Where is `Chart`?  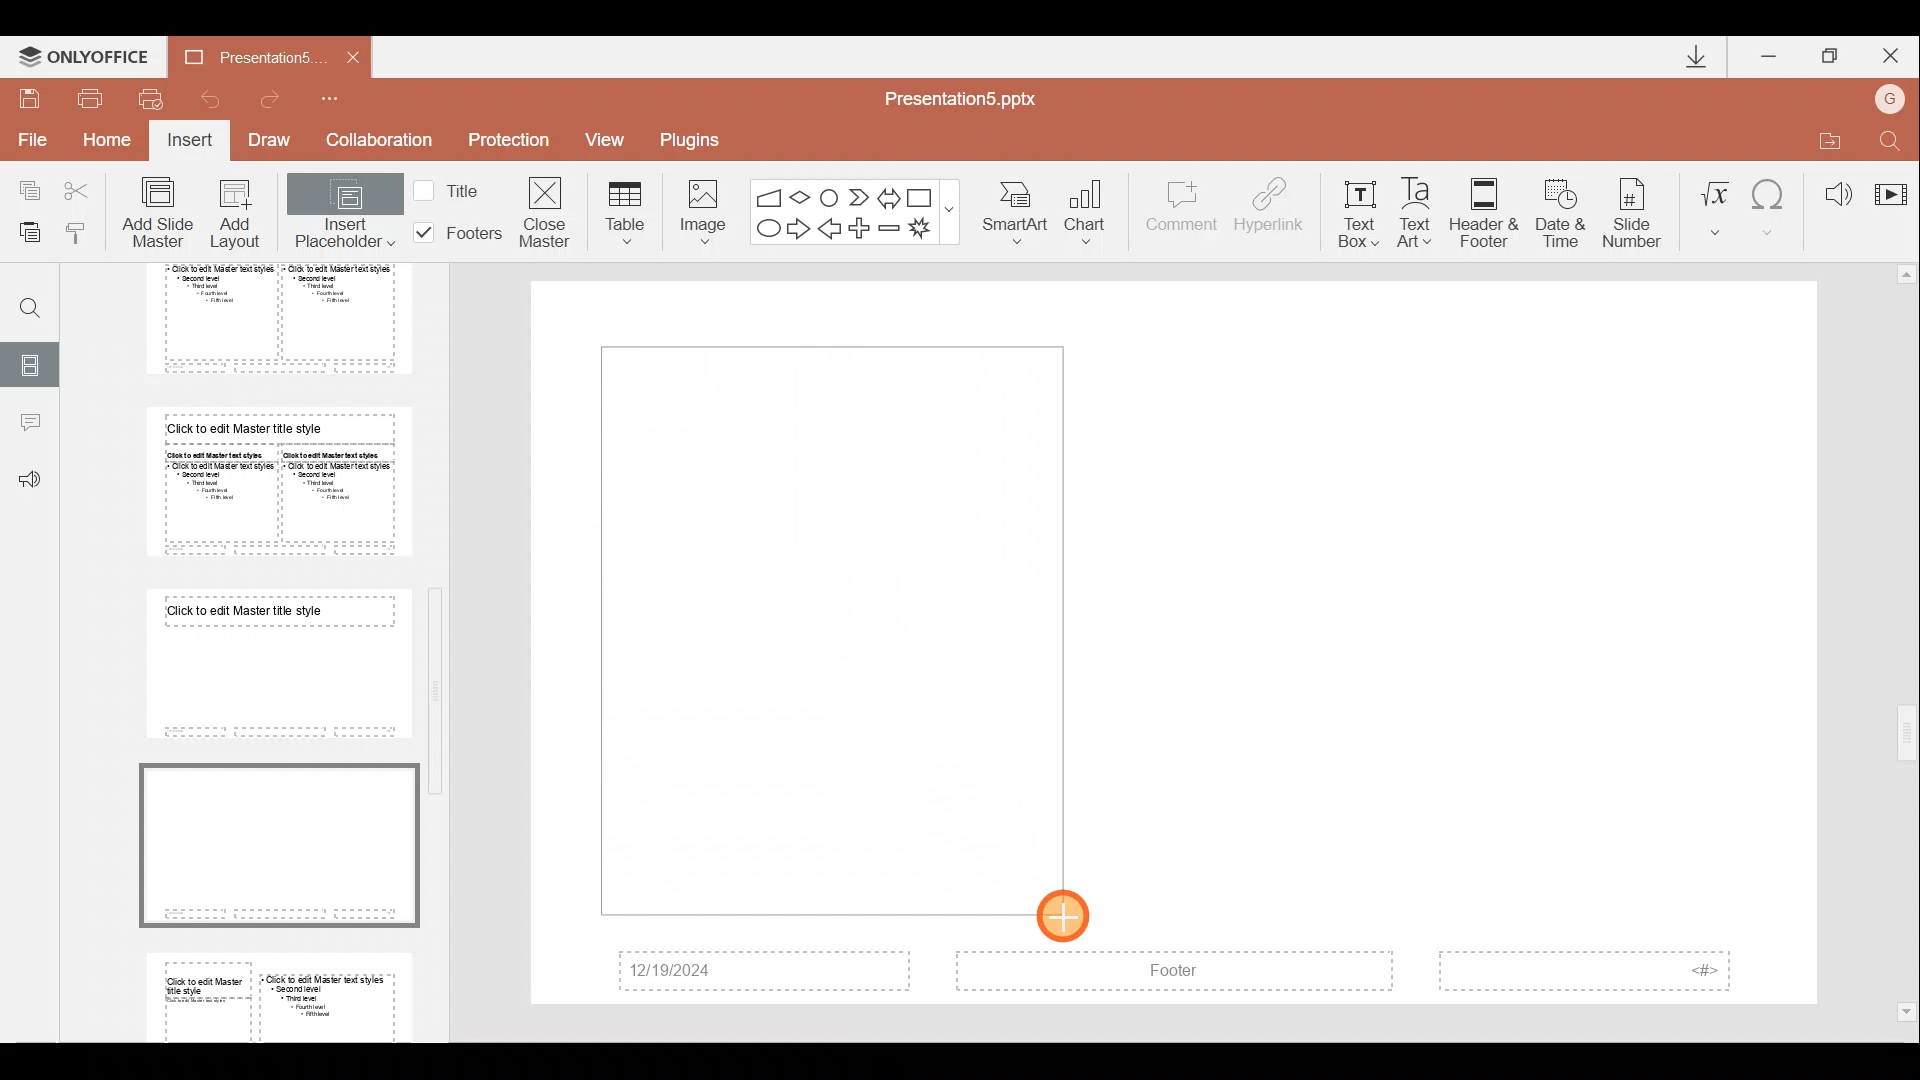
Chart is located at coordinates (1098, 214).